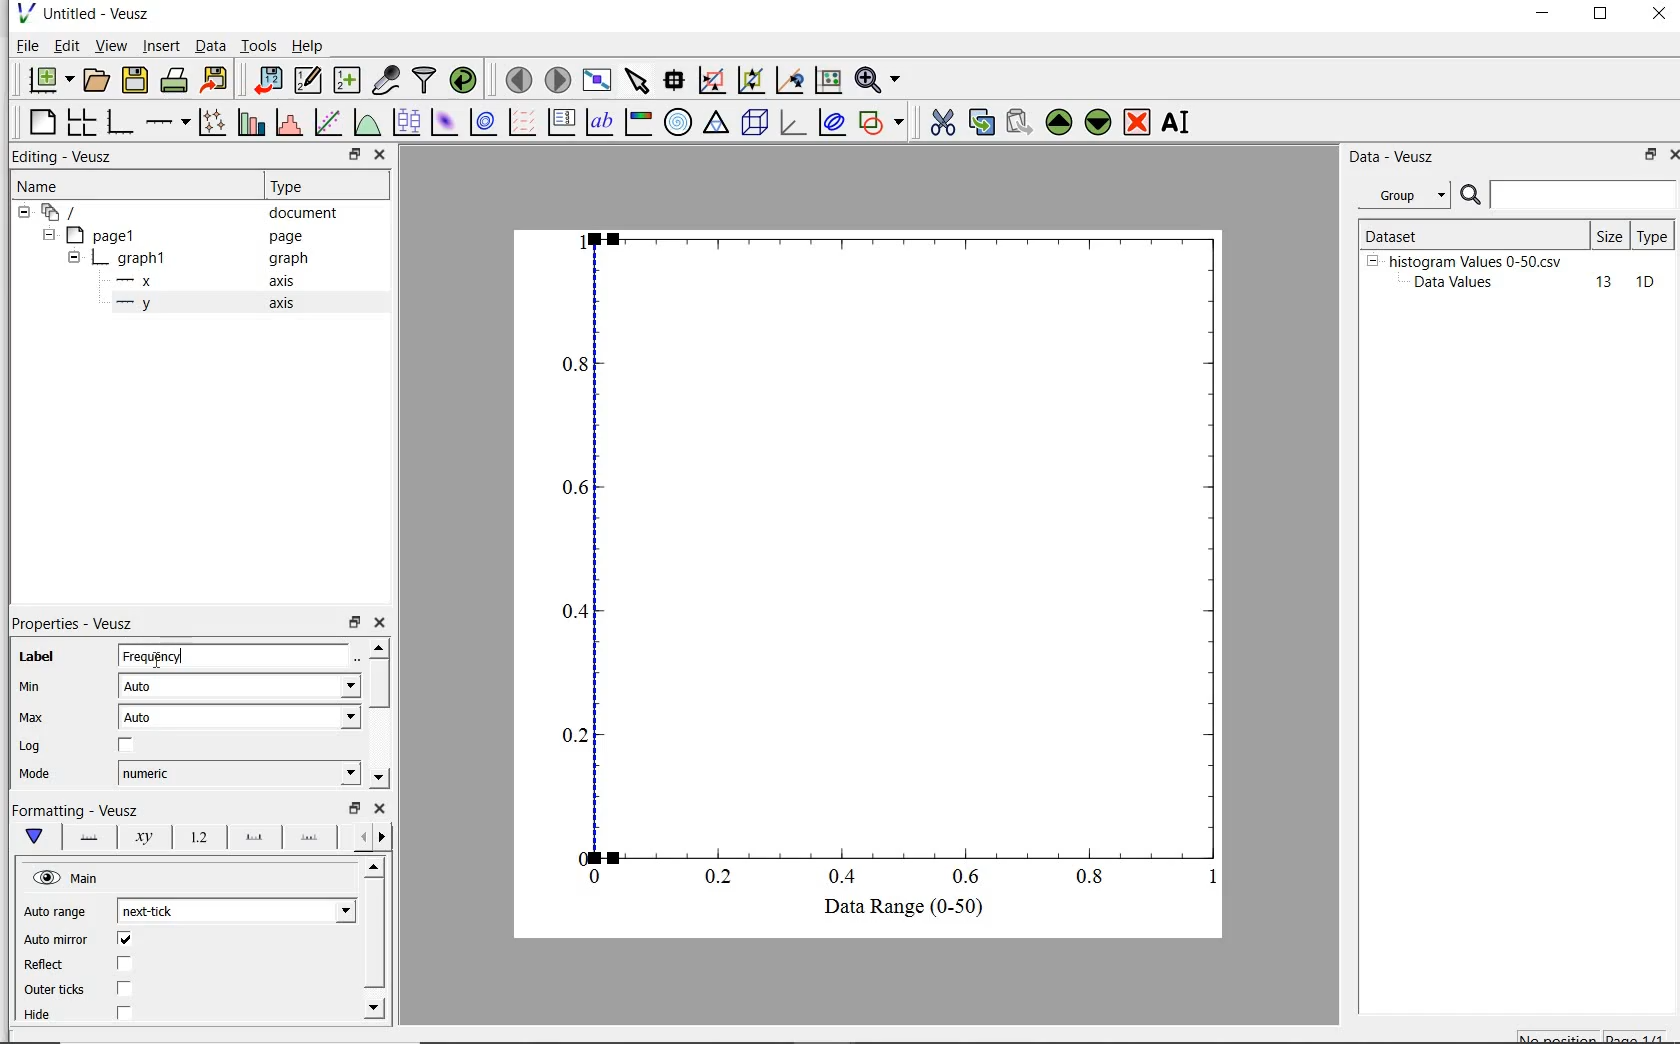  Describe the element at coordinates (133, 261) in the screenshot. I see `graph1` at that location.